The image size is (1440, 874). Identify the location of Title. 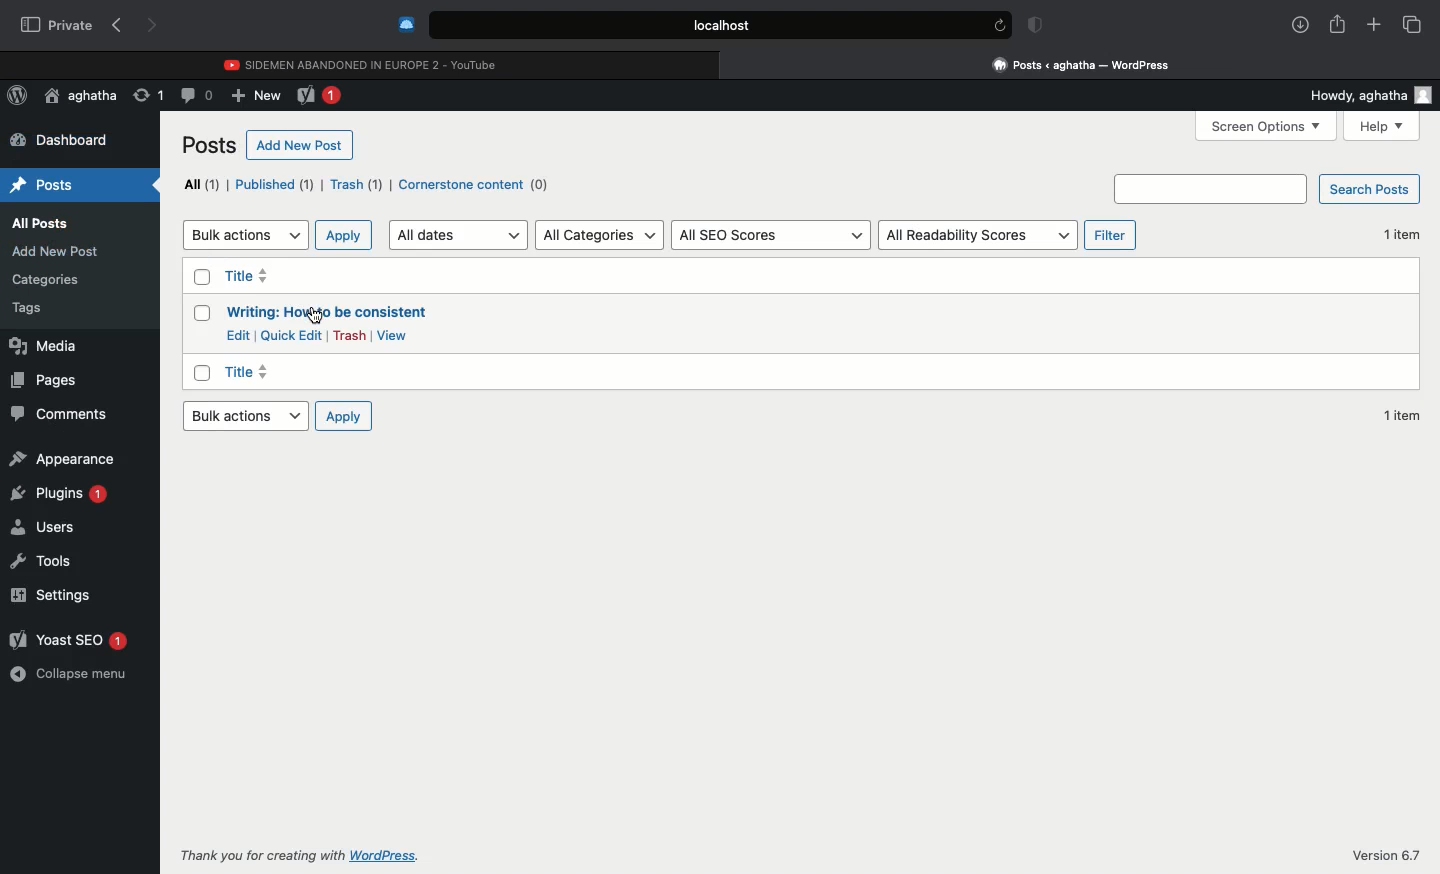
(249, 277).